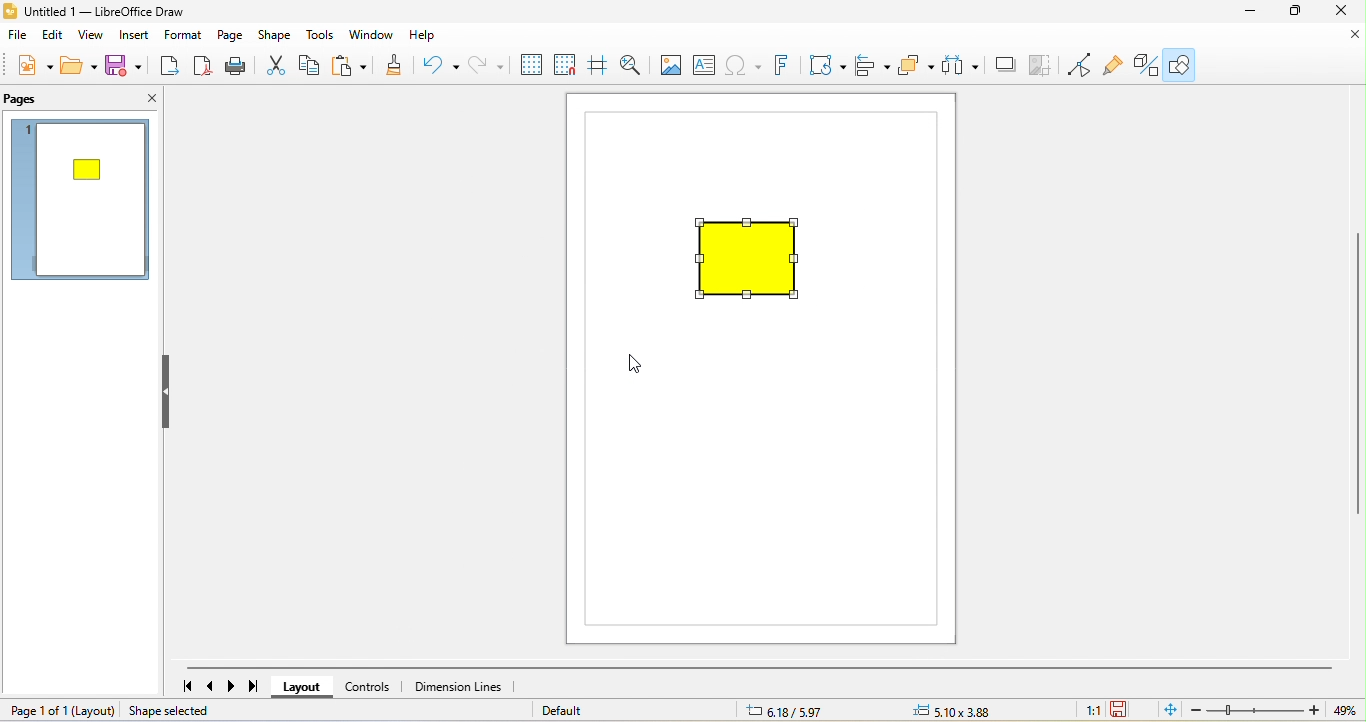  I want to click on pags, so click(26, 100).